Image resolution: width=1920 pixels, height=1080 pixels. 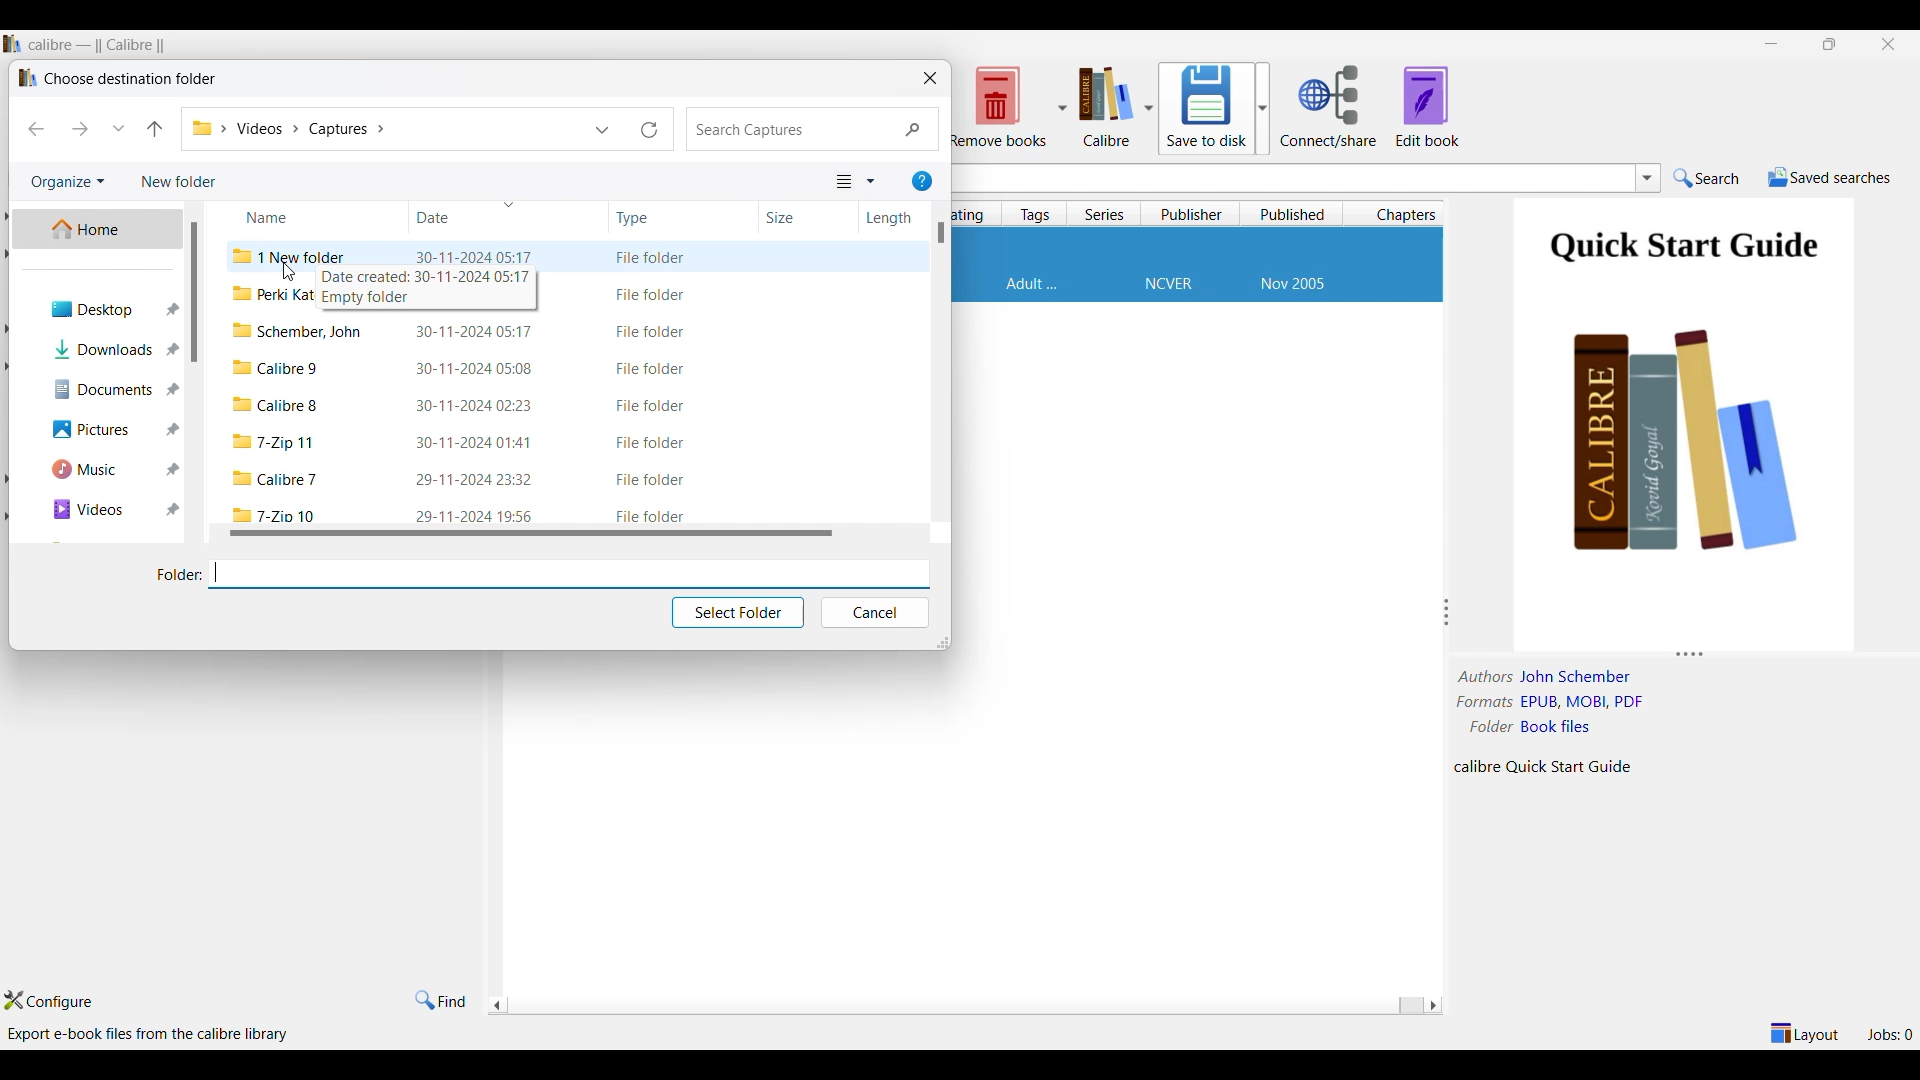 I want to click on Type in folder name, so click(x=568, y=573).